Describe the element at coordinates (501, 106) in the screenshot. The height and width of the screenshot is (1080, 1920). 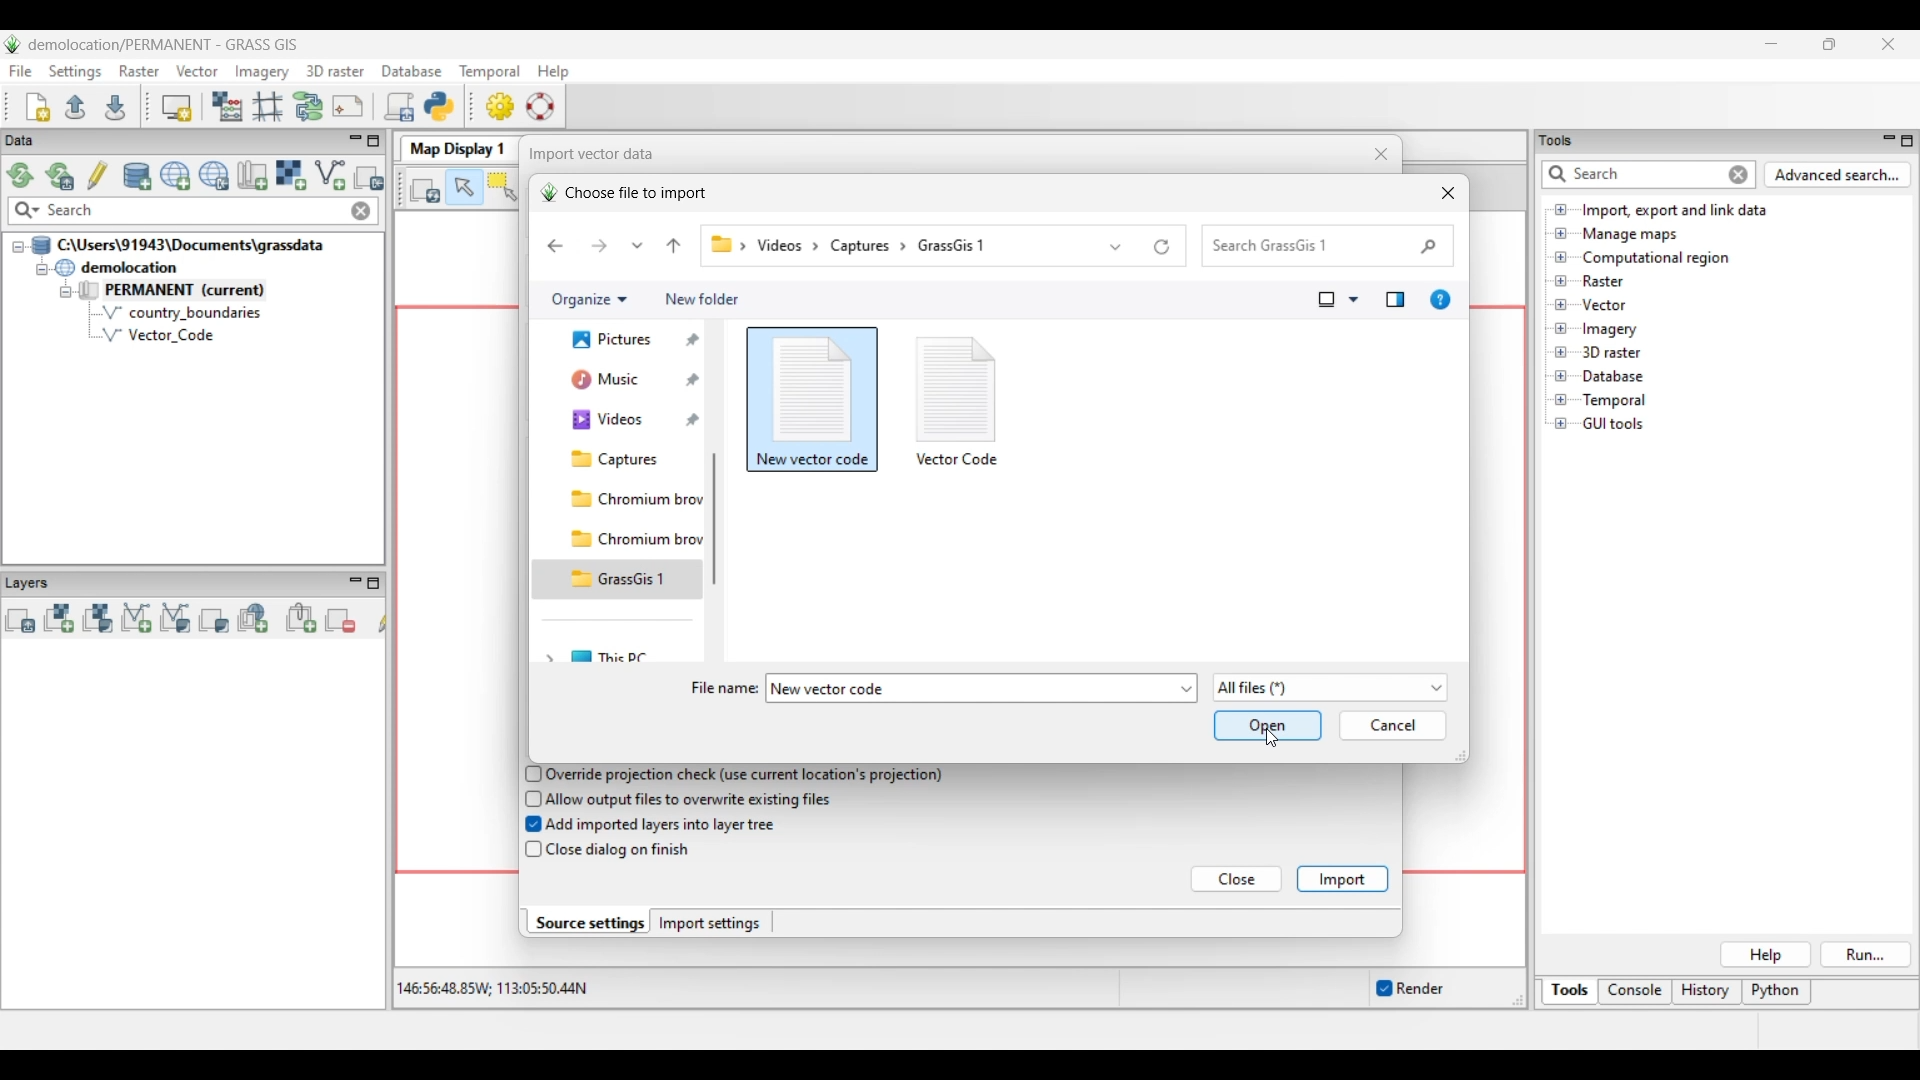
I see `GUI settings` at that location.